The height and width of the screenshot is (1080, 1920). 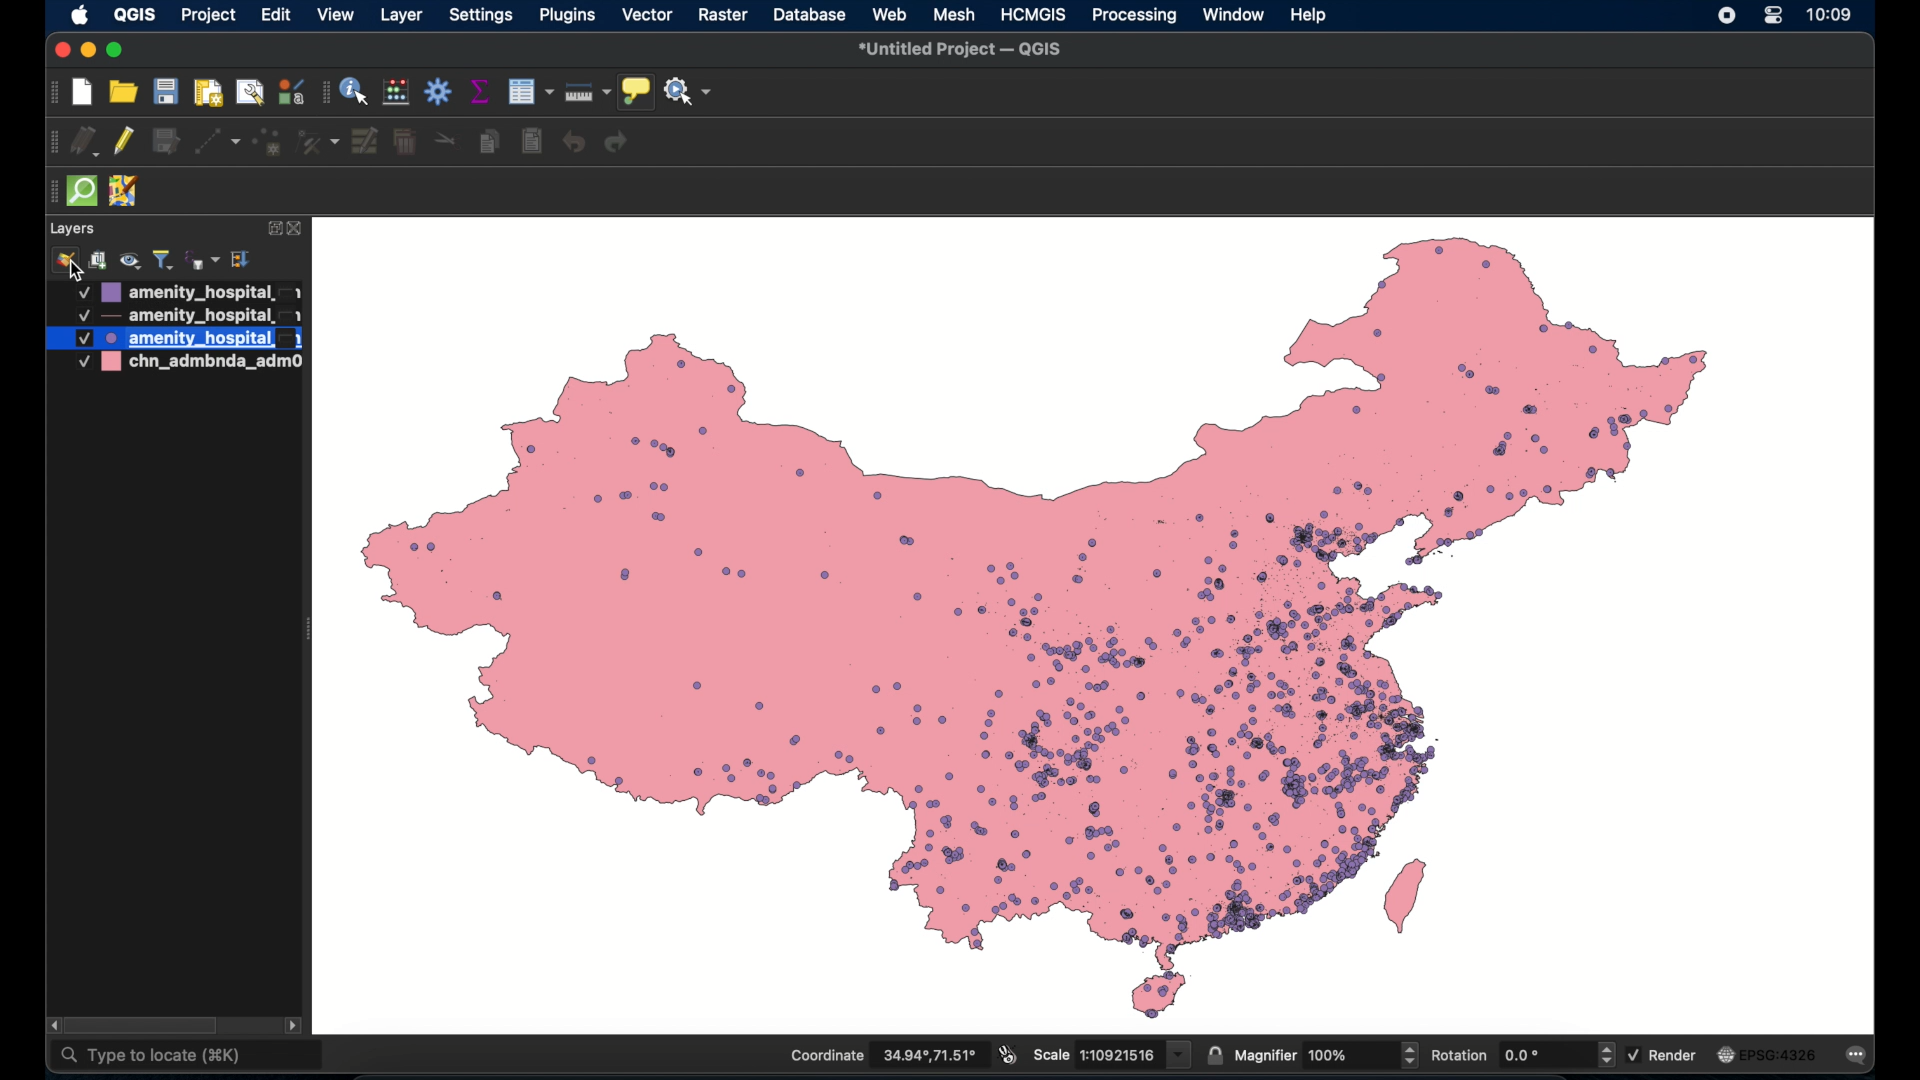 What do you see at coordinates (181, 364) in the screenshot?
I see `layer 4` at bounding box center [181, 364].